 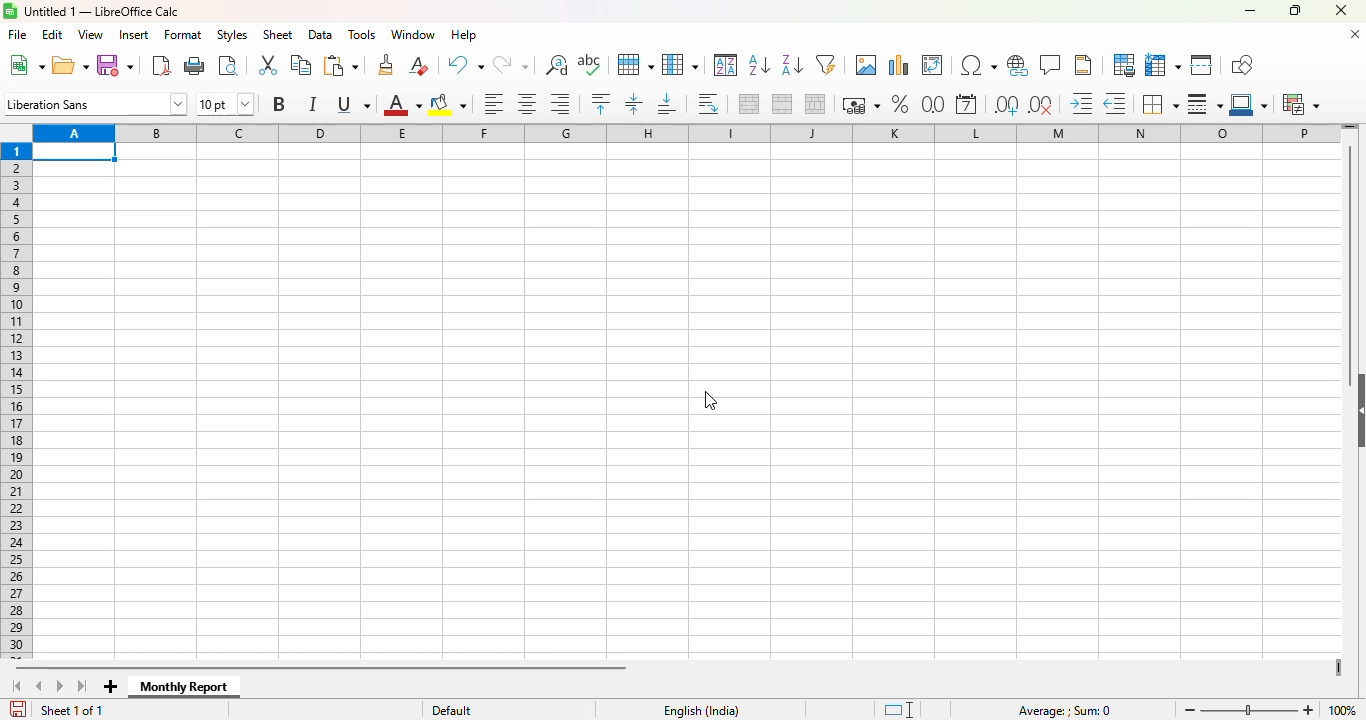 What do you see at coordinates (116, 65) in the screenshot?
I see `save` at bounding box center [116, 65].